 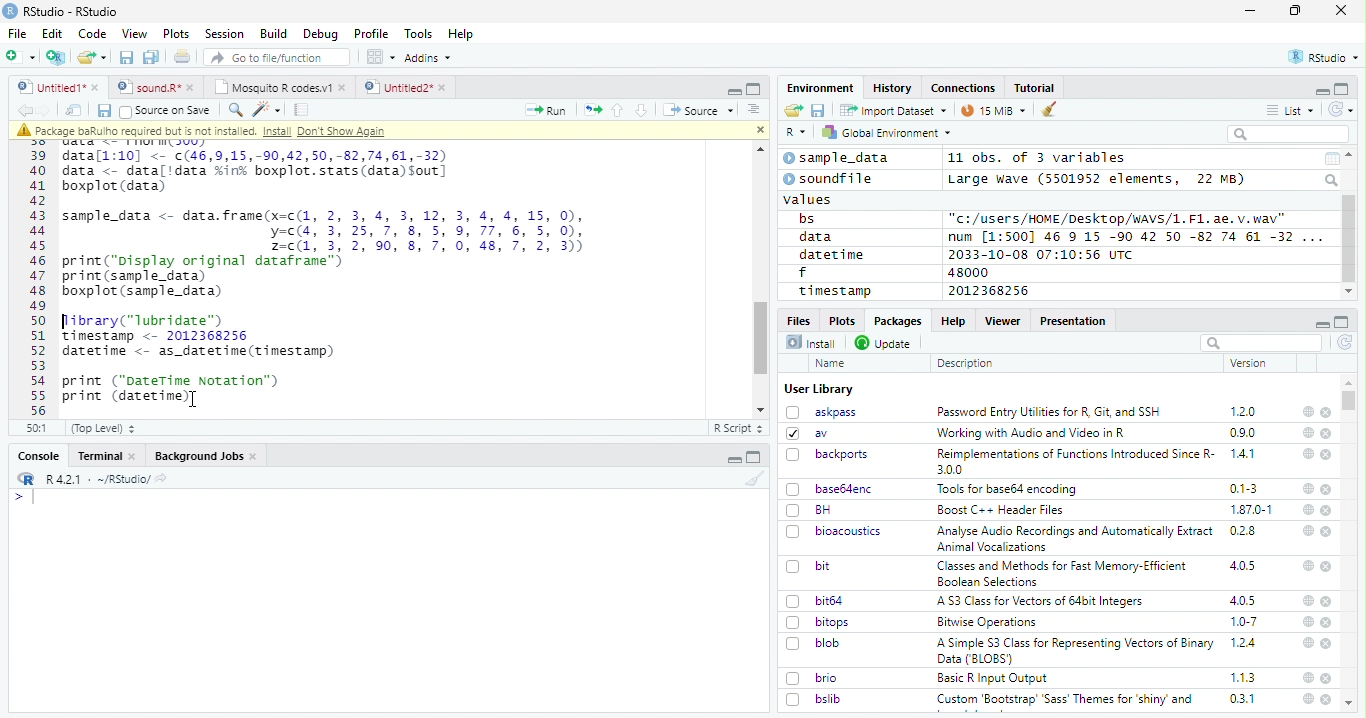 I want to click on close, so click(x=1327, y=623).